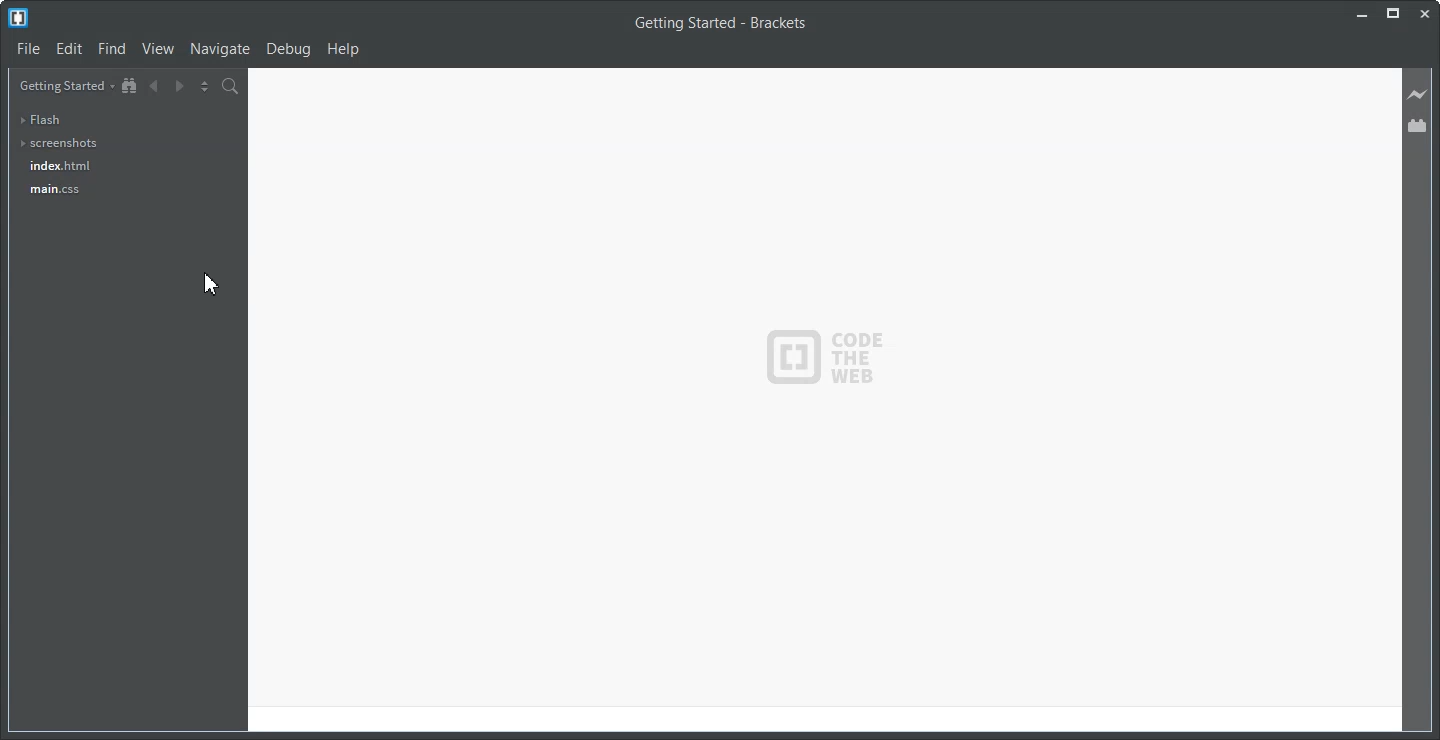  I want to click on Navigate Backwards, so click(153, 86).